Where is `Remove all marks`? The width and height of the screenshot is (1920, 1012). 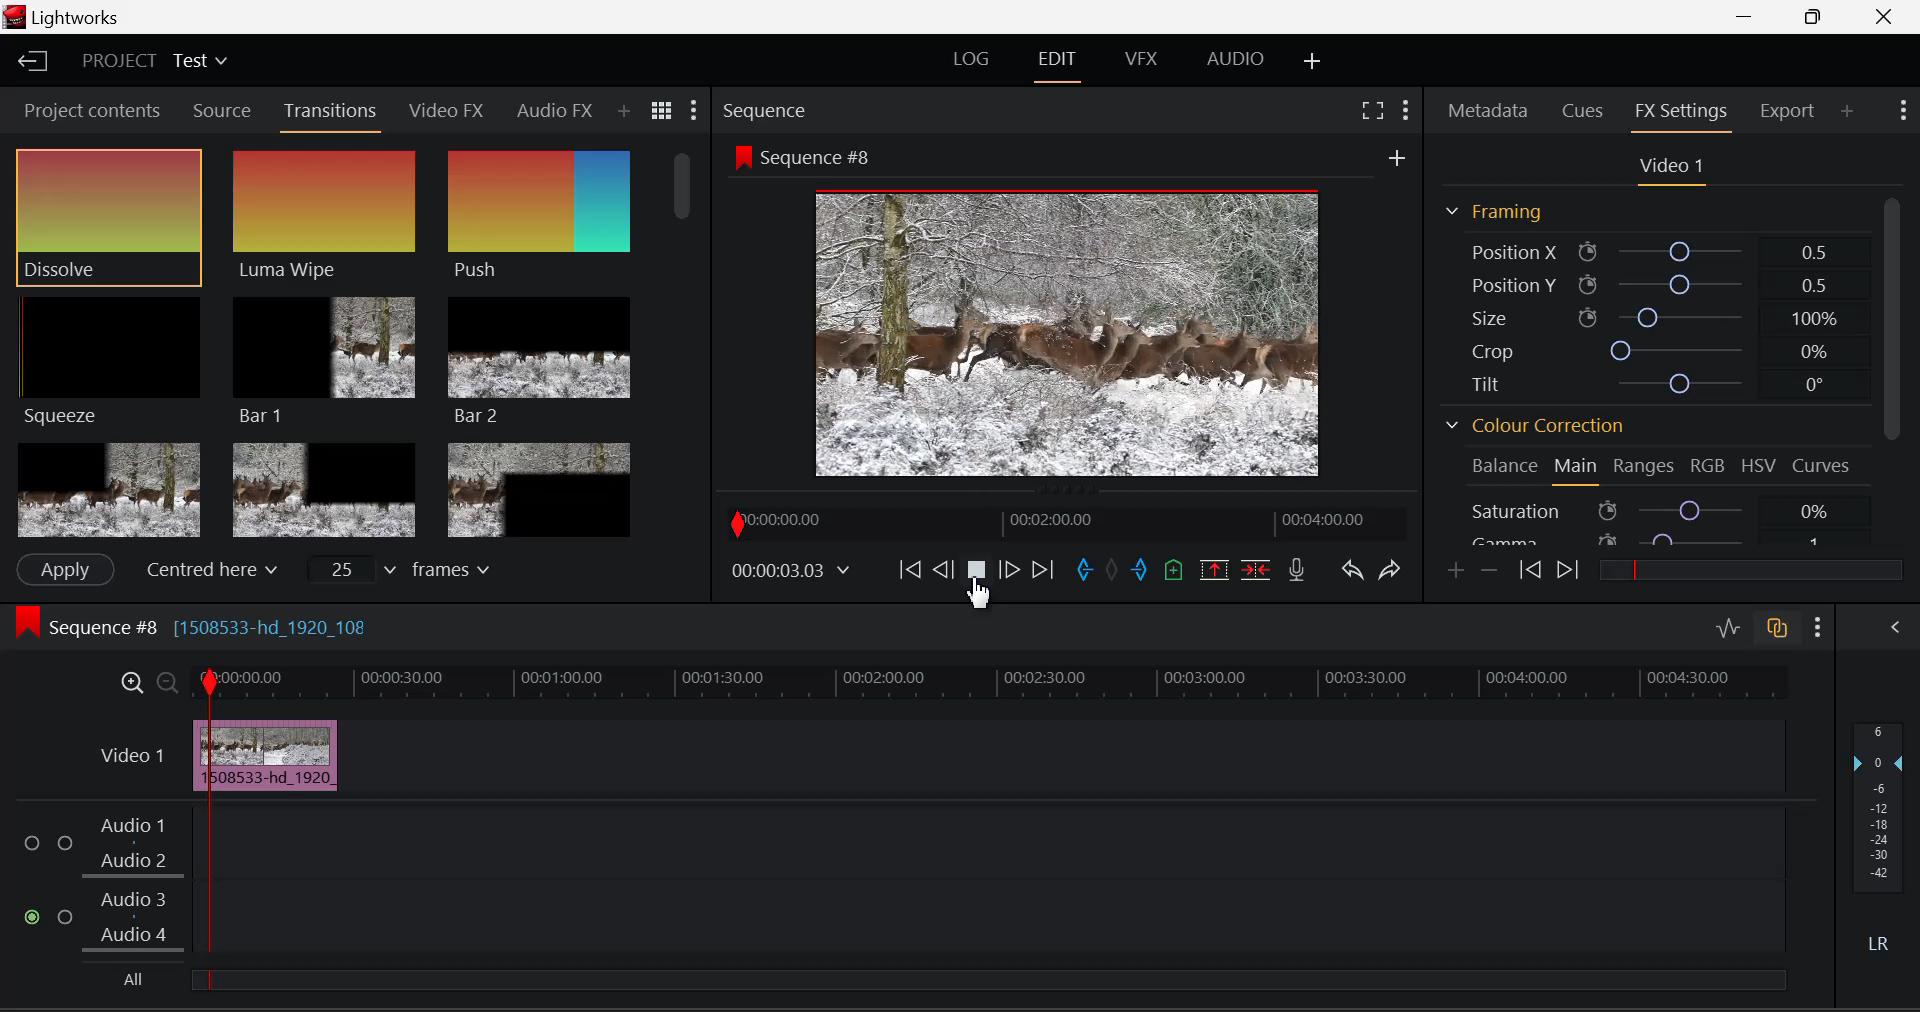 Remove all marks is located at coordinates (1111, 573).